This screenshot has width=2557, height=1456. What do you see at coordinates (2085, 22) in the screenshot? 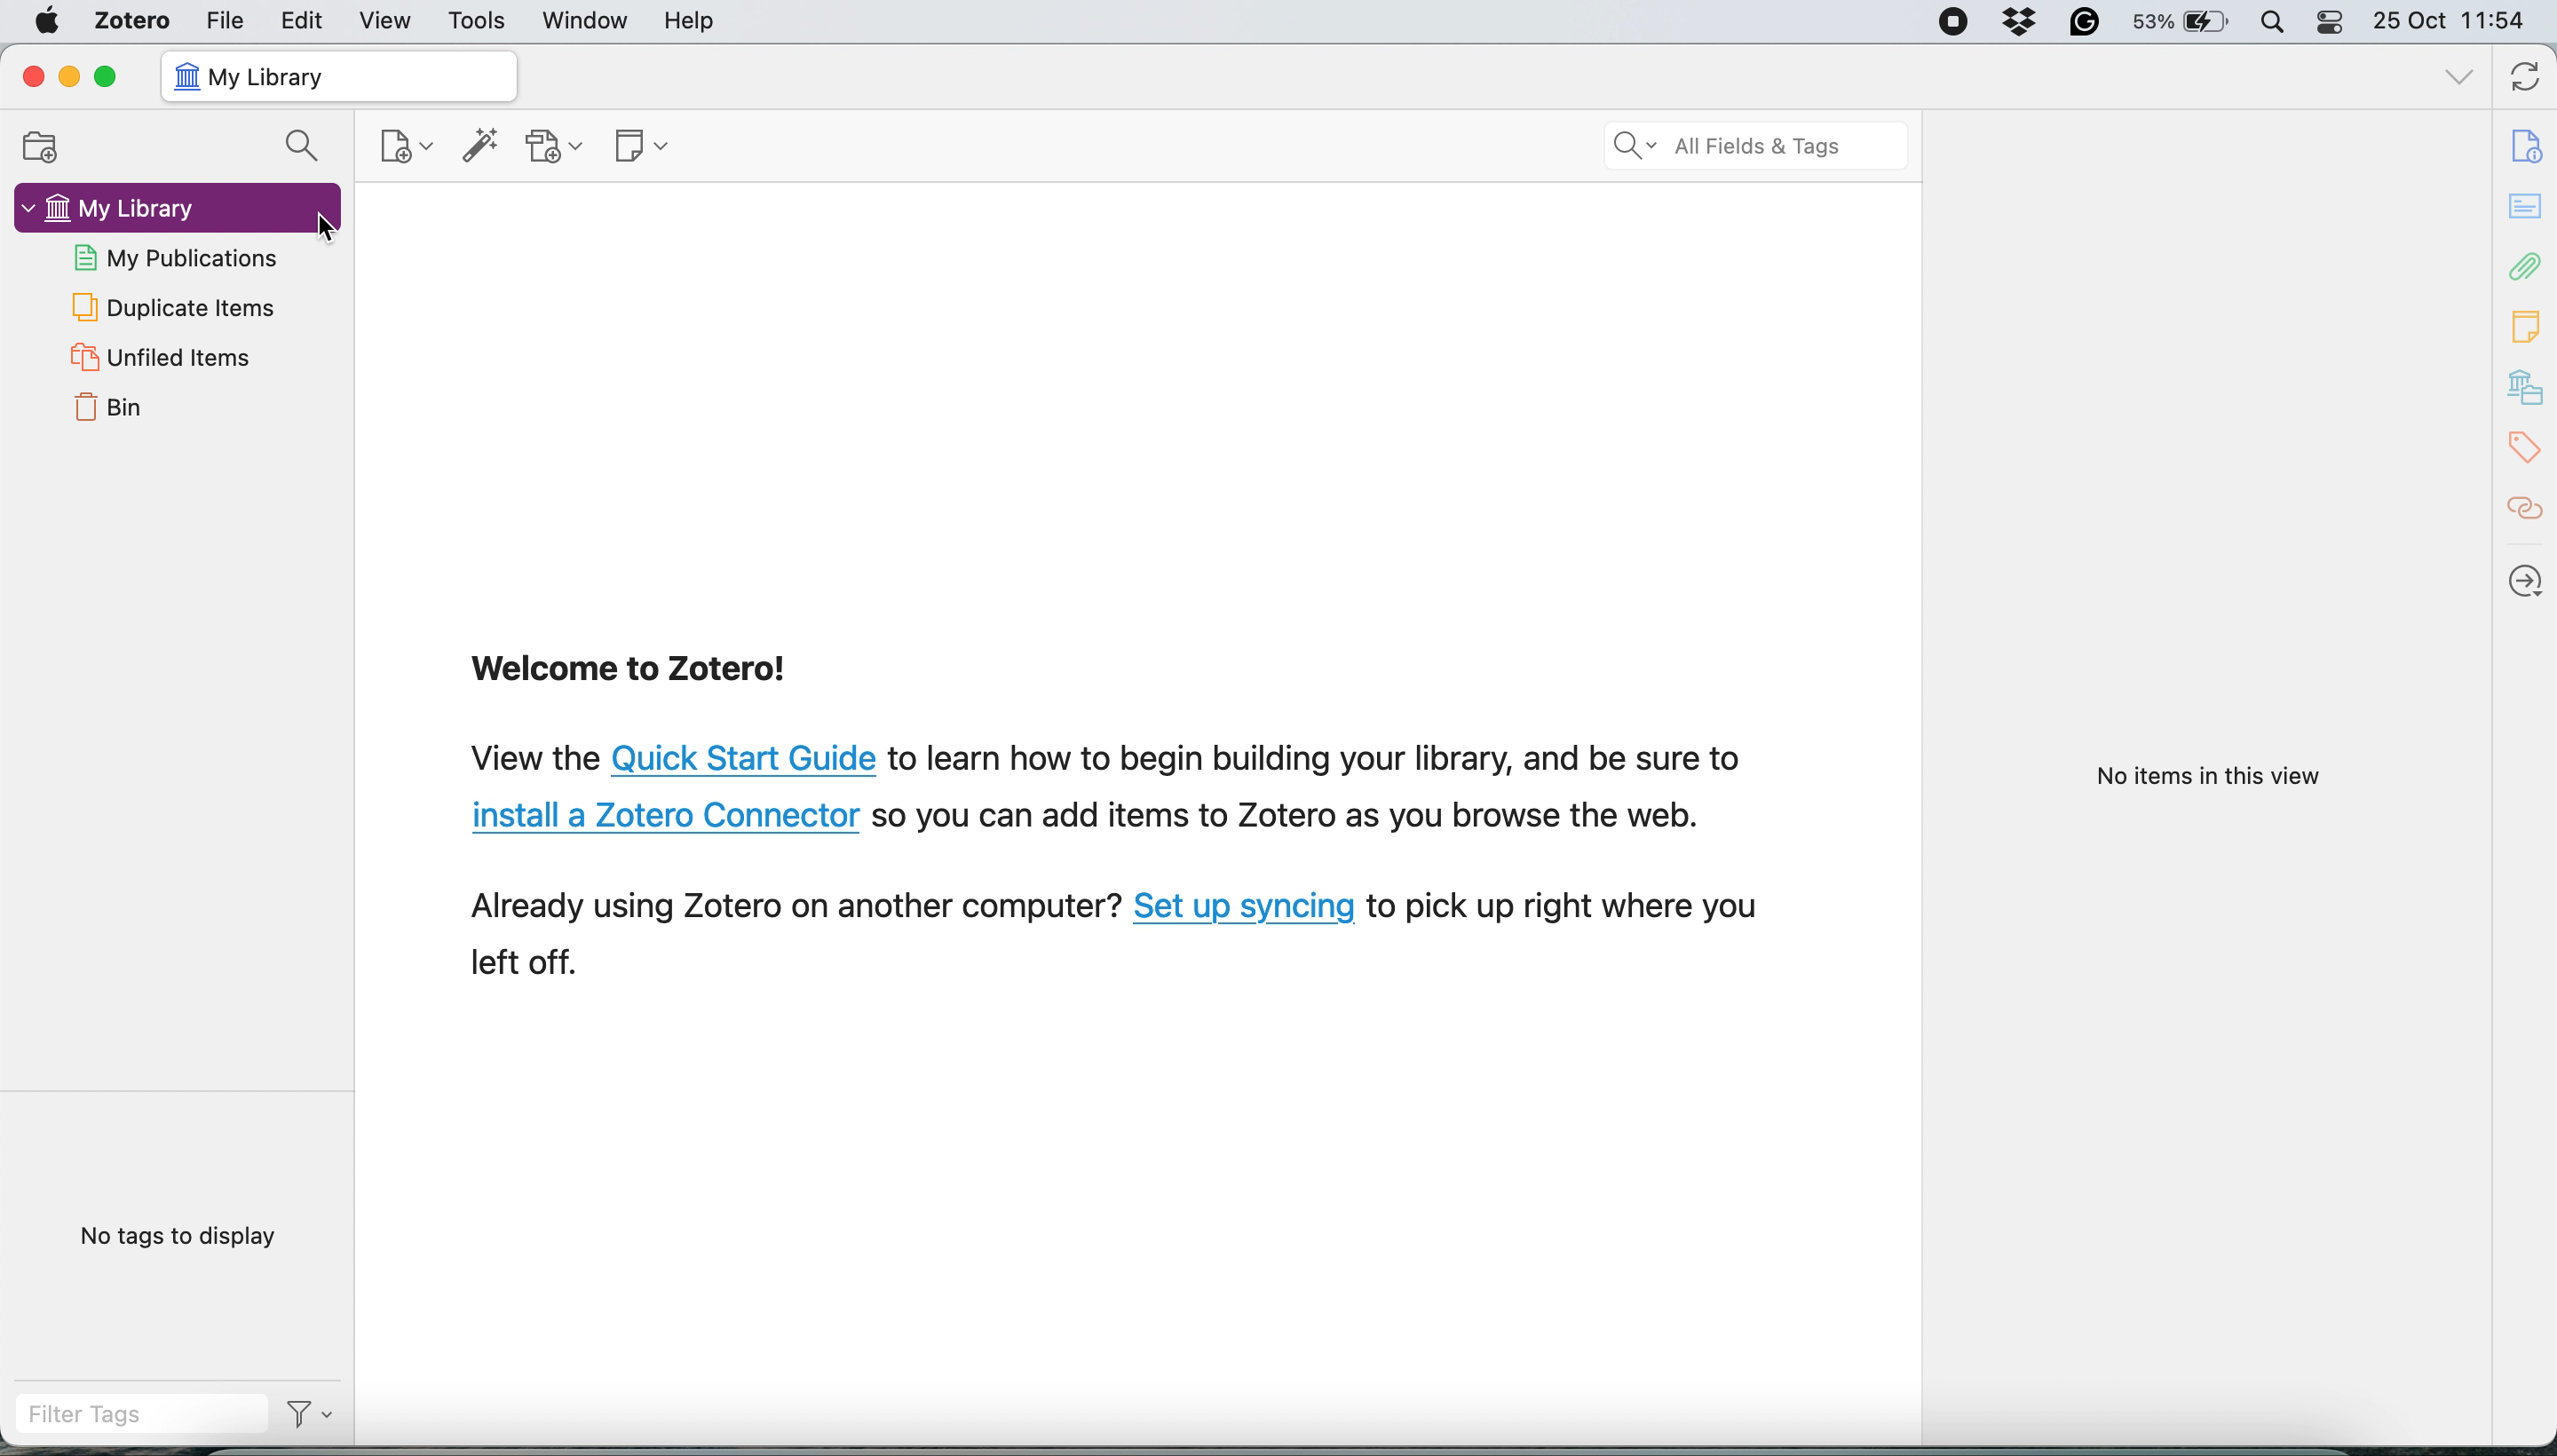
I see `grammarly` at bounding box center [2085, 22].